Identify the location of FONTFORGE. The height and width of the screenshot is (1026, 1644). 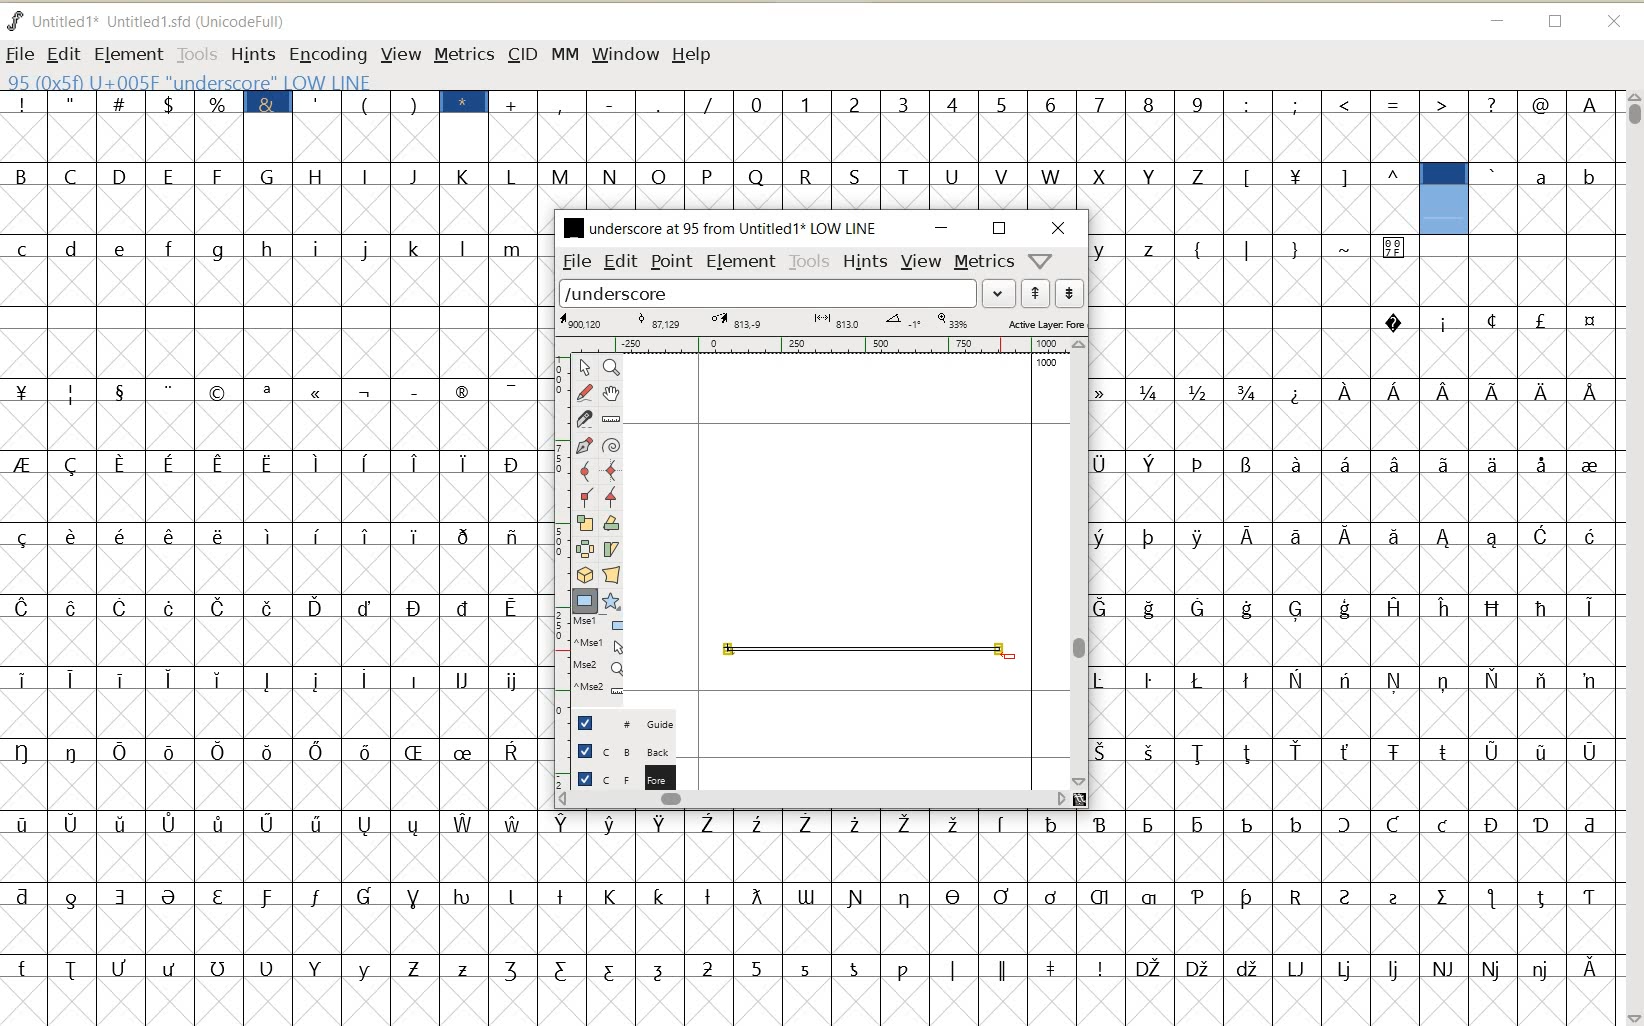
(15, 20).